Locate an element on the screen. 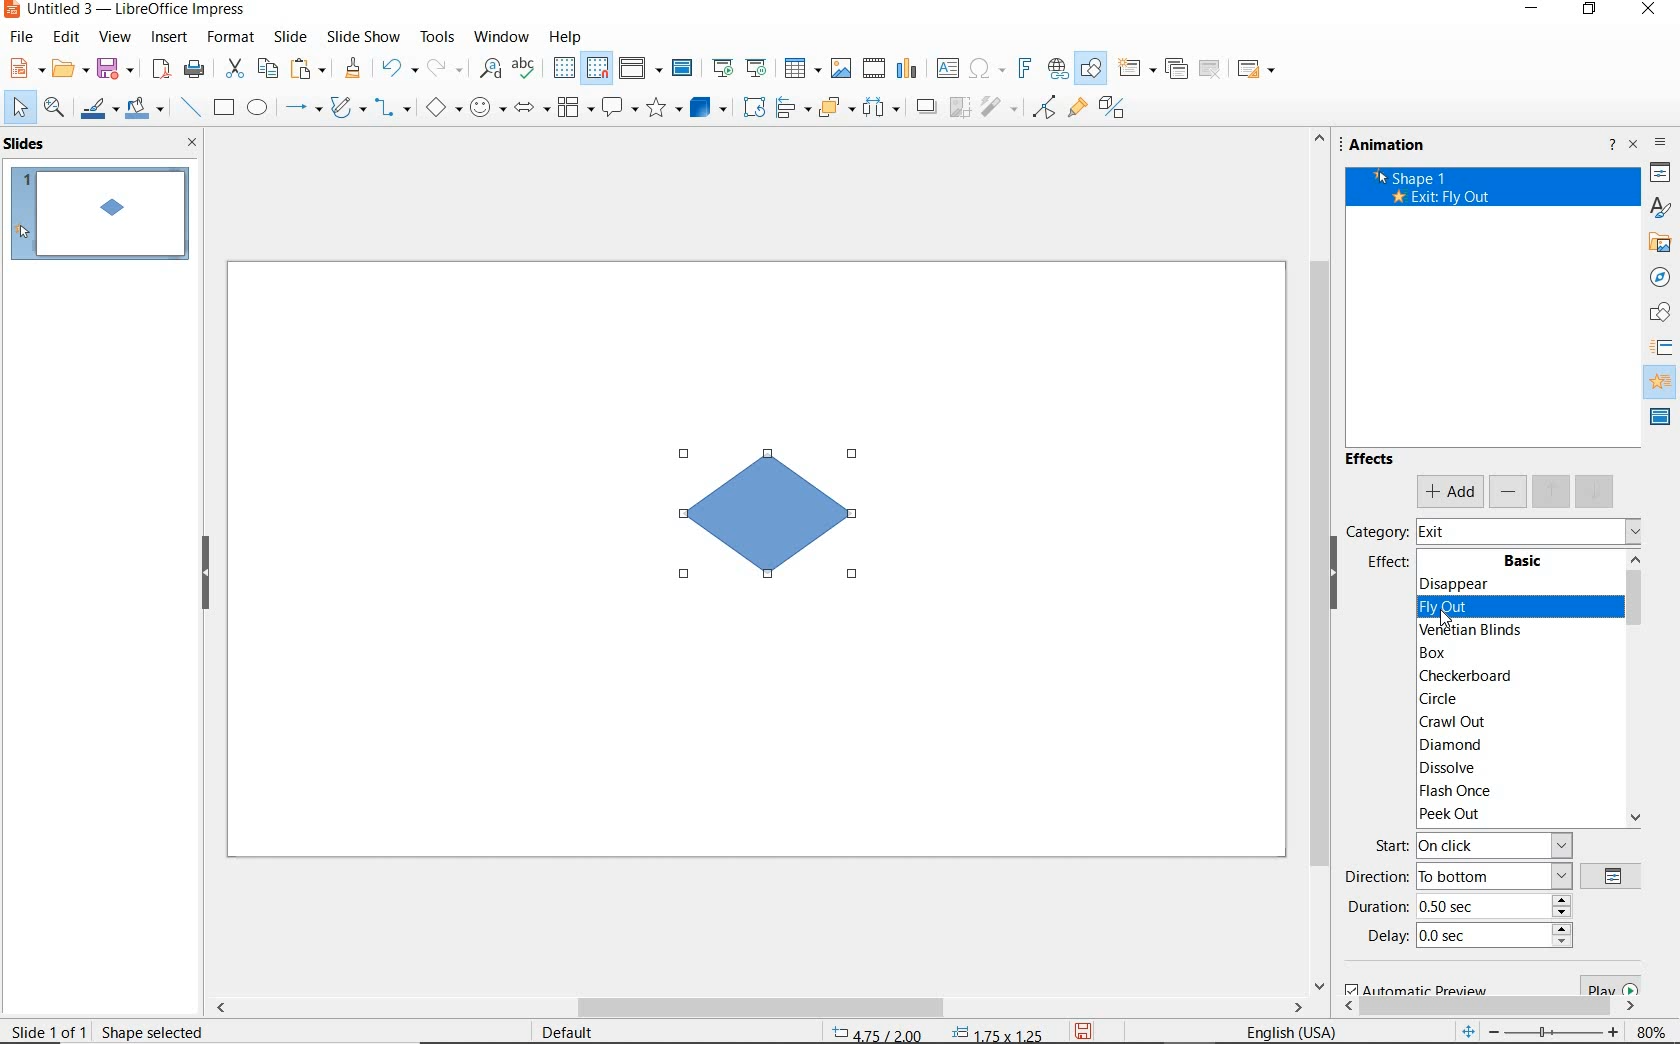 This screenshot has width=1680, height=1044. select is located at coordinates (21, 110).